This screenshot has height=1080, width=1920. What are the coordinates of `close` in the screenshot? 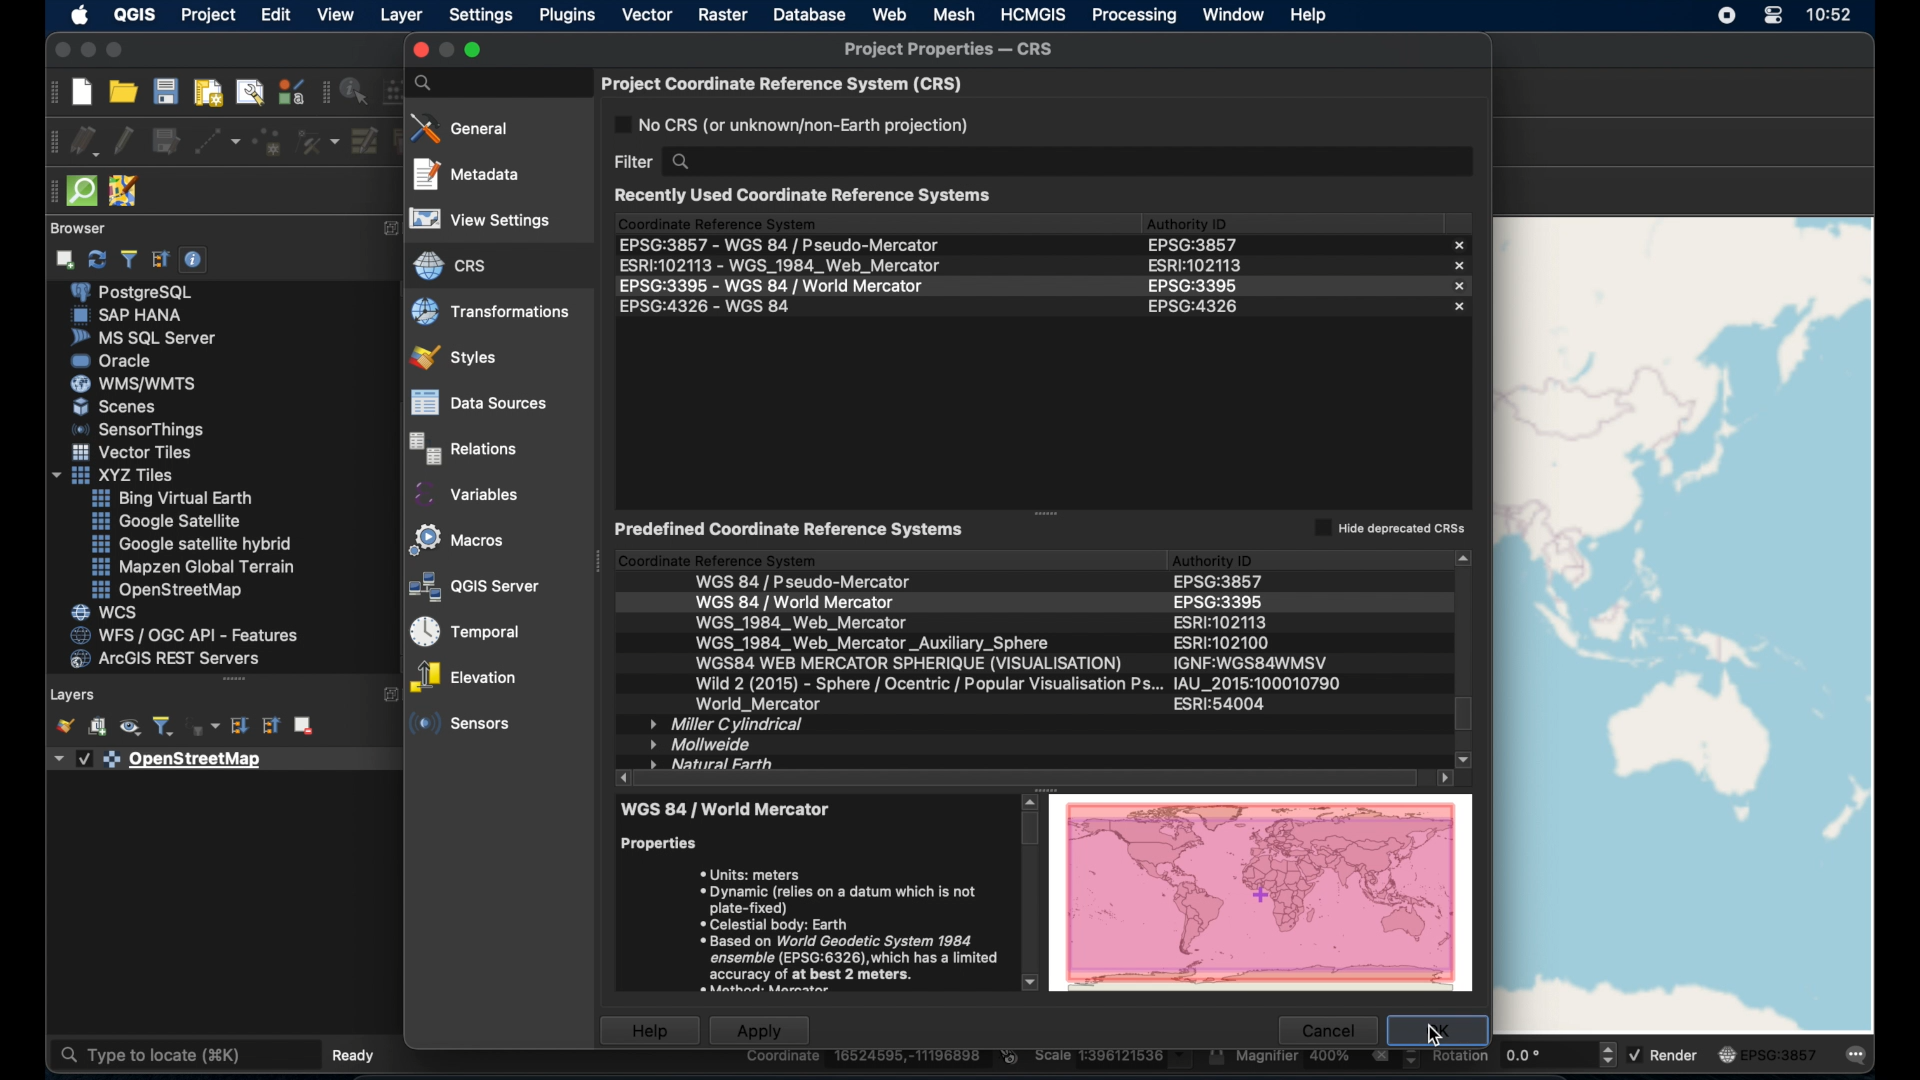 It's located at (1462, 265).